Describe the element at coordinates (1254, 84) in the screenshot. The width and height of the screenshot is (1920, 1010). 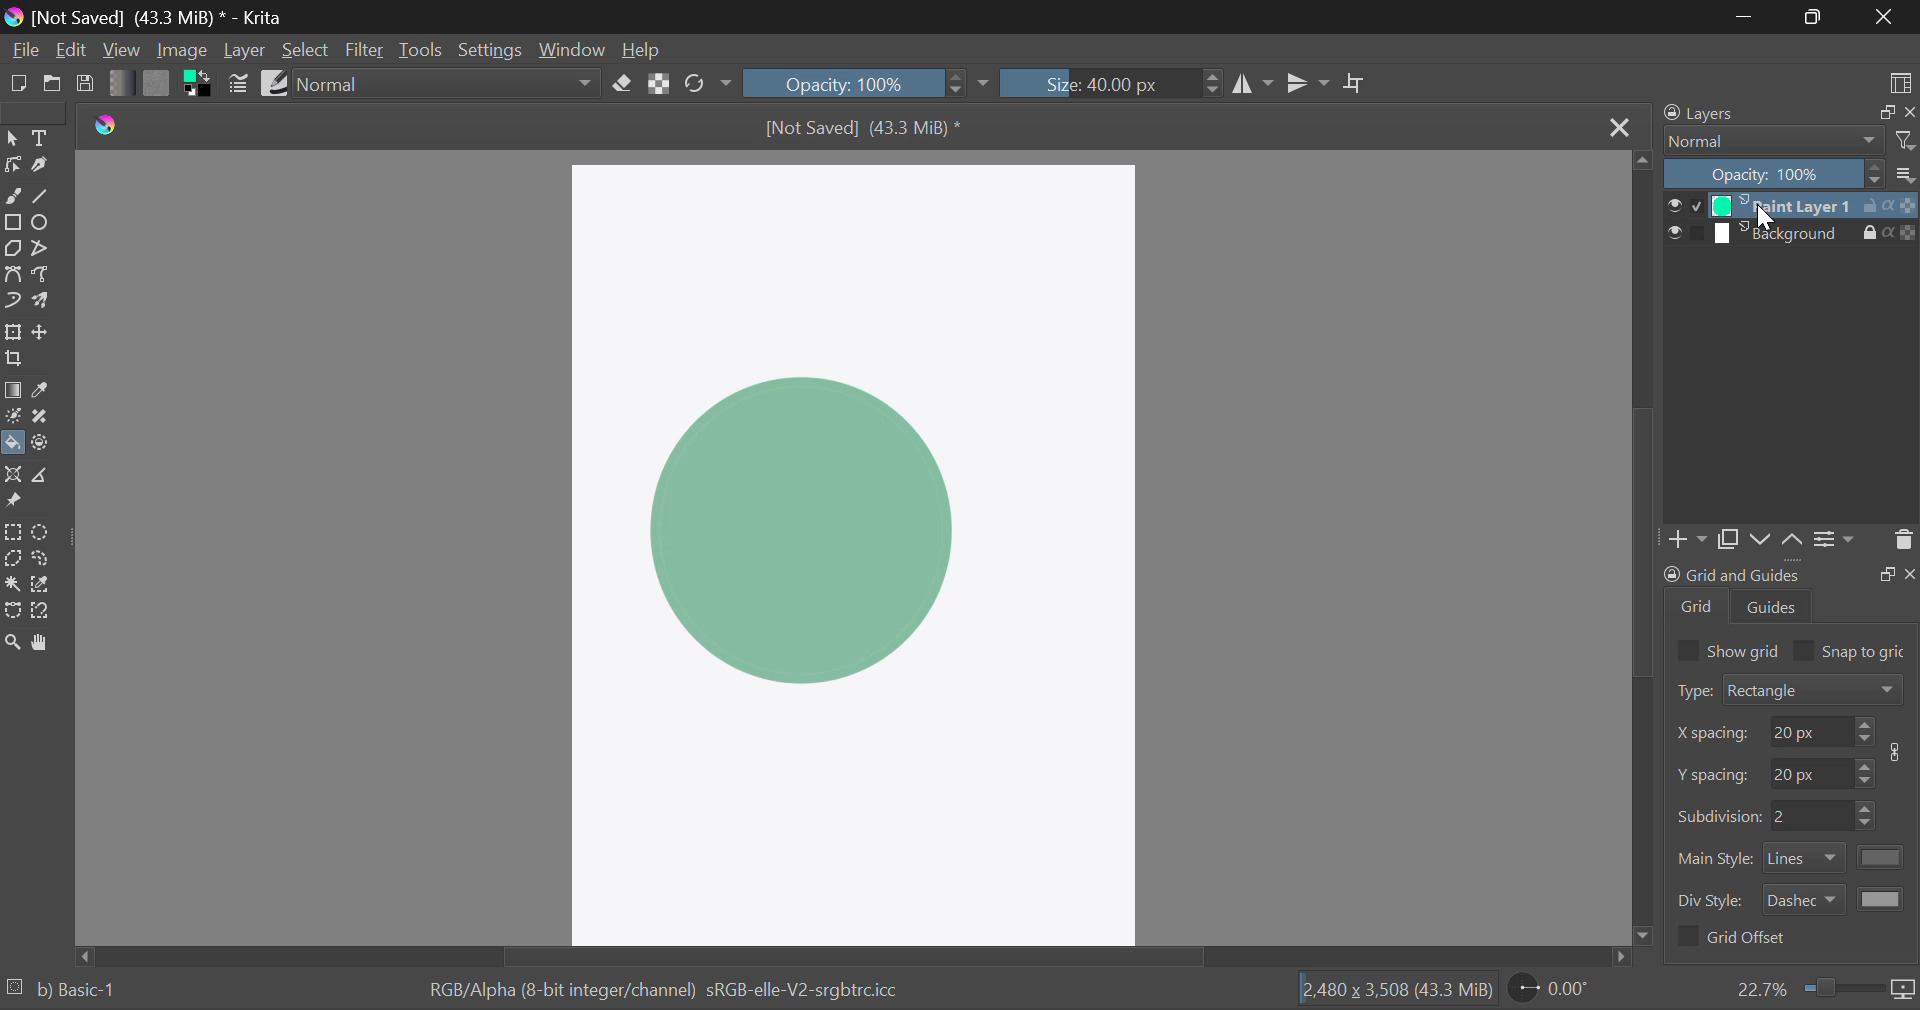
I see `Vertical Mirror Flip` at that location.